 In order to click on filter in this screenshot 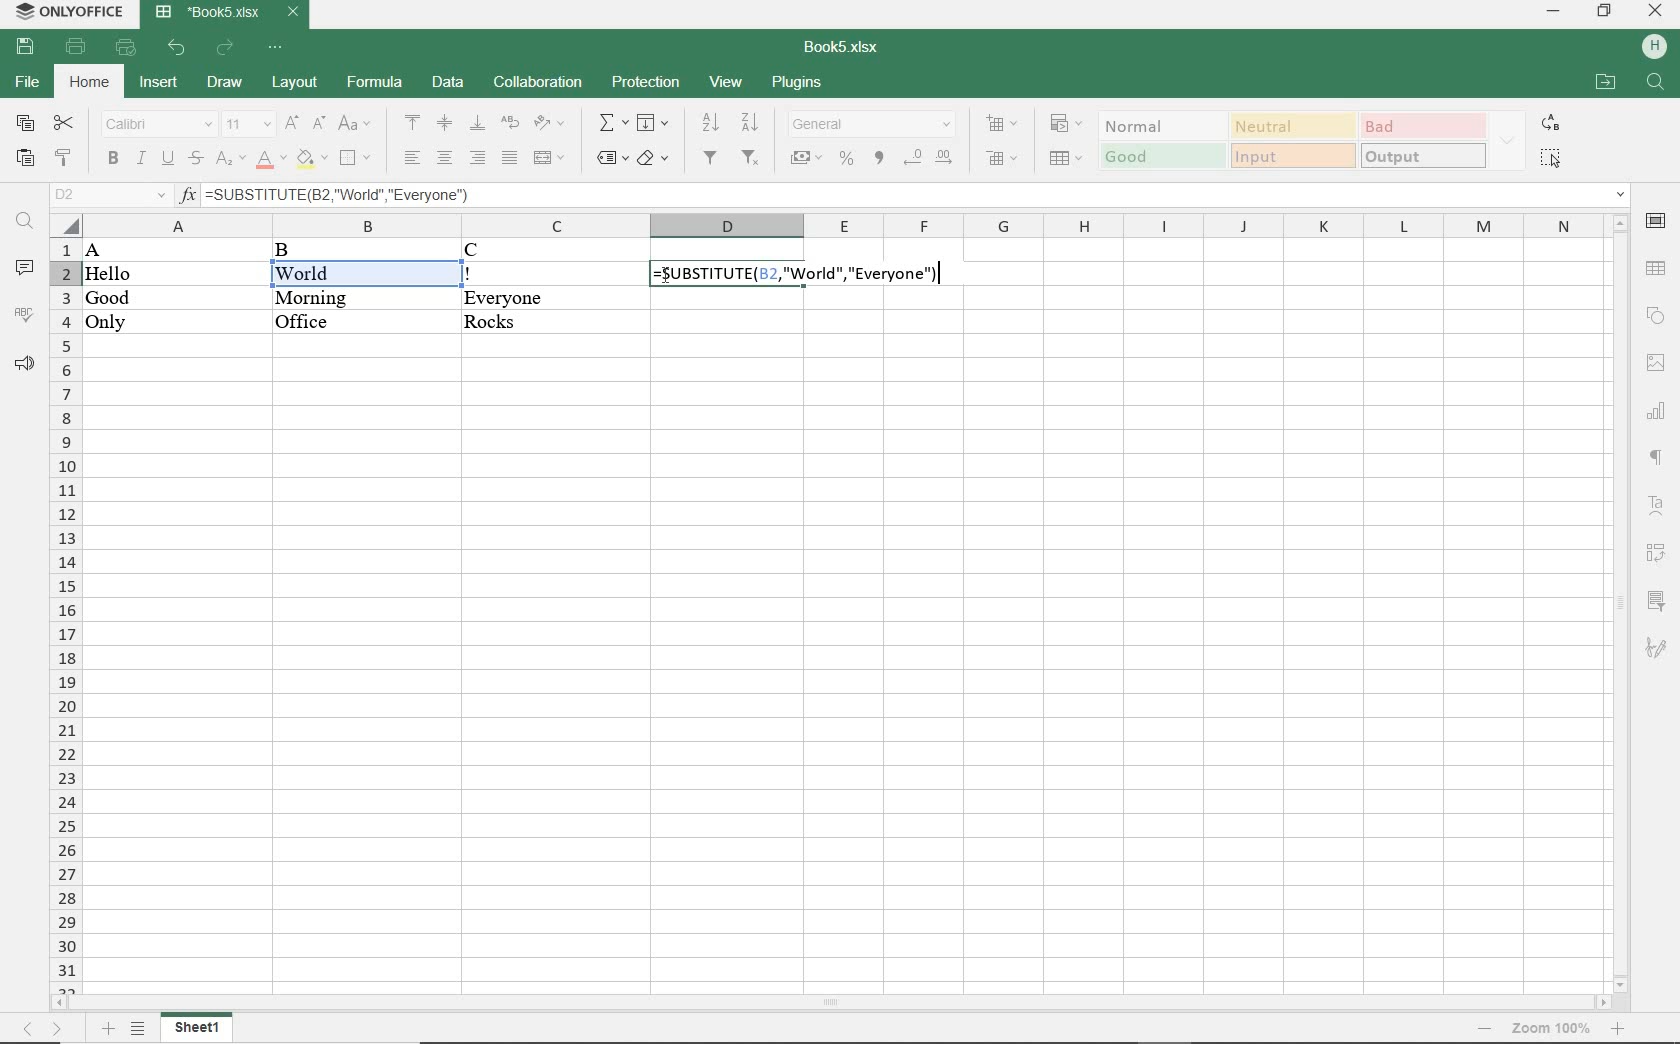, I will do `click(710, 160)`.